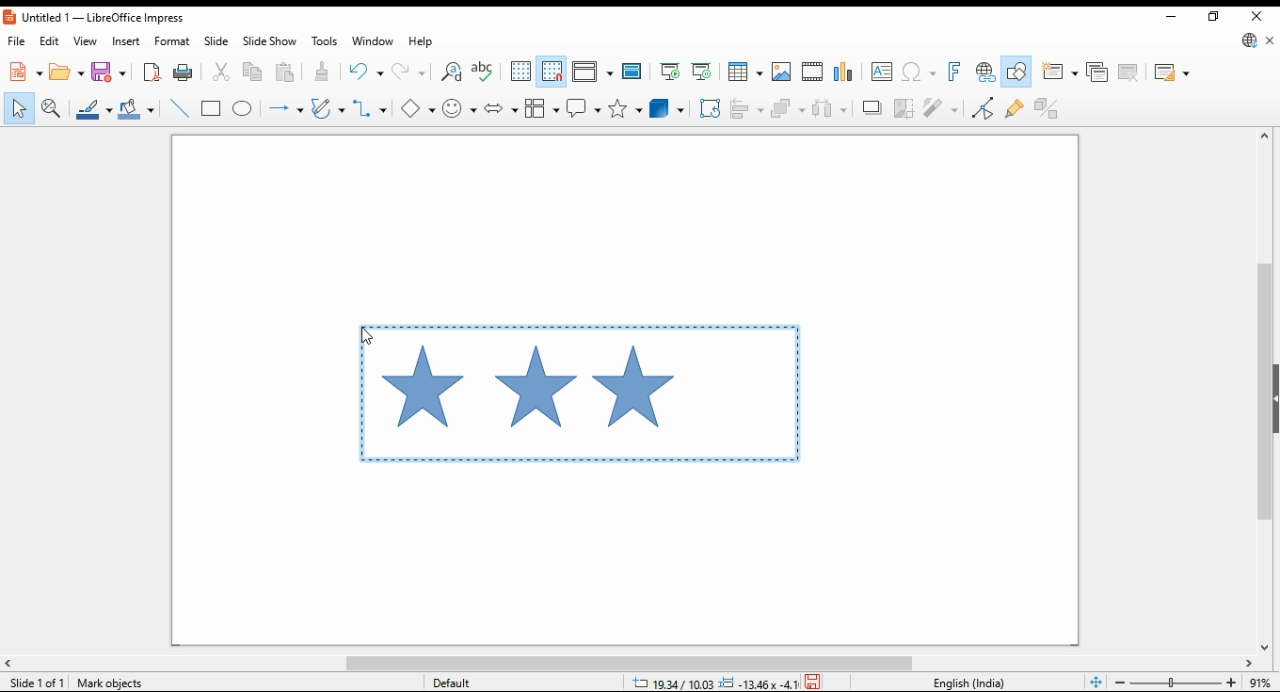 The width and height of the screenshot is (1280, 692). What do you see at coordinates (1130, 73) in the screenshot?
I see `delete slide` at bounding box center [1130, 73].